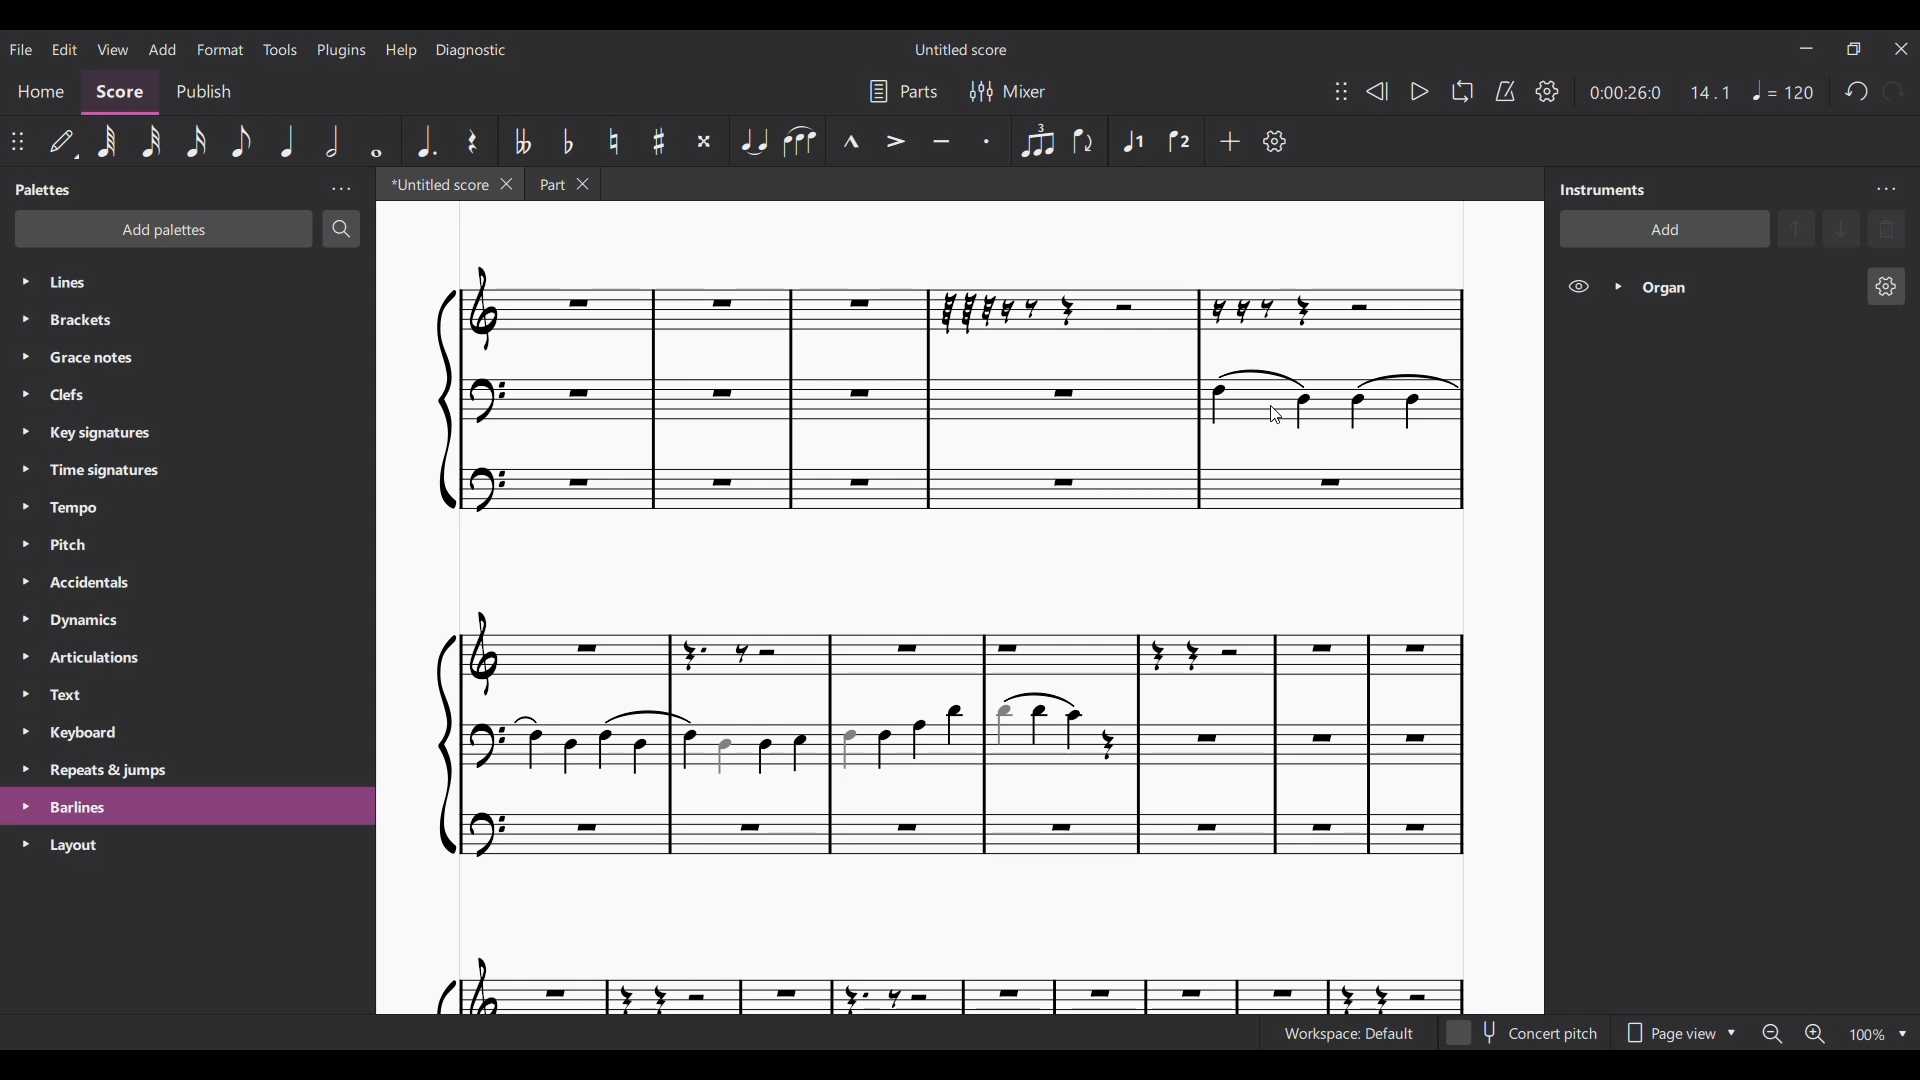 The width and height of the screenshot is (1920, 1080). Describe the element at coordinates (340, 230) in the screenshot. I see `Search` at that location.